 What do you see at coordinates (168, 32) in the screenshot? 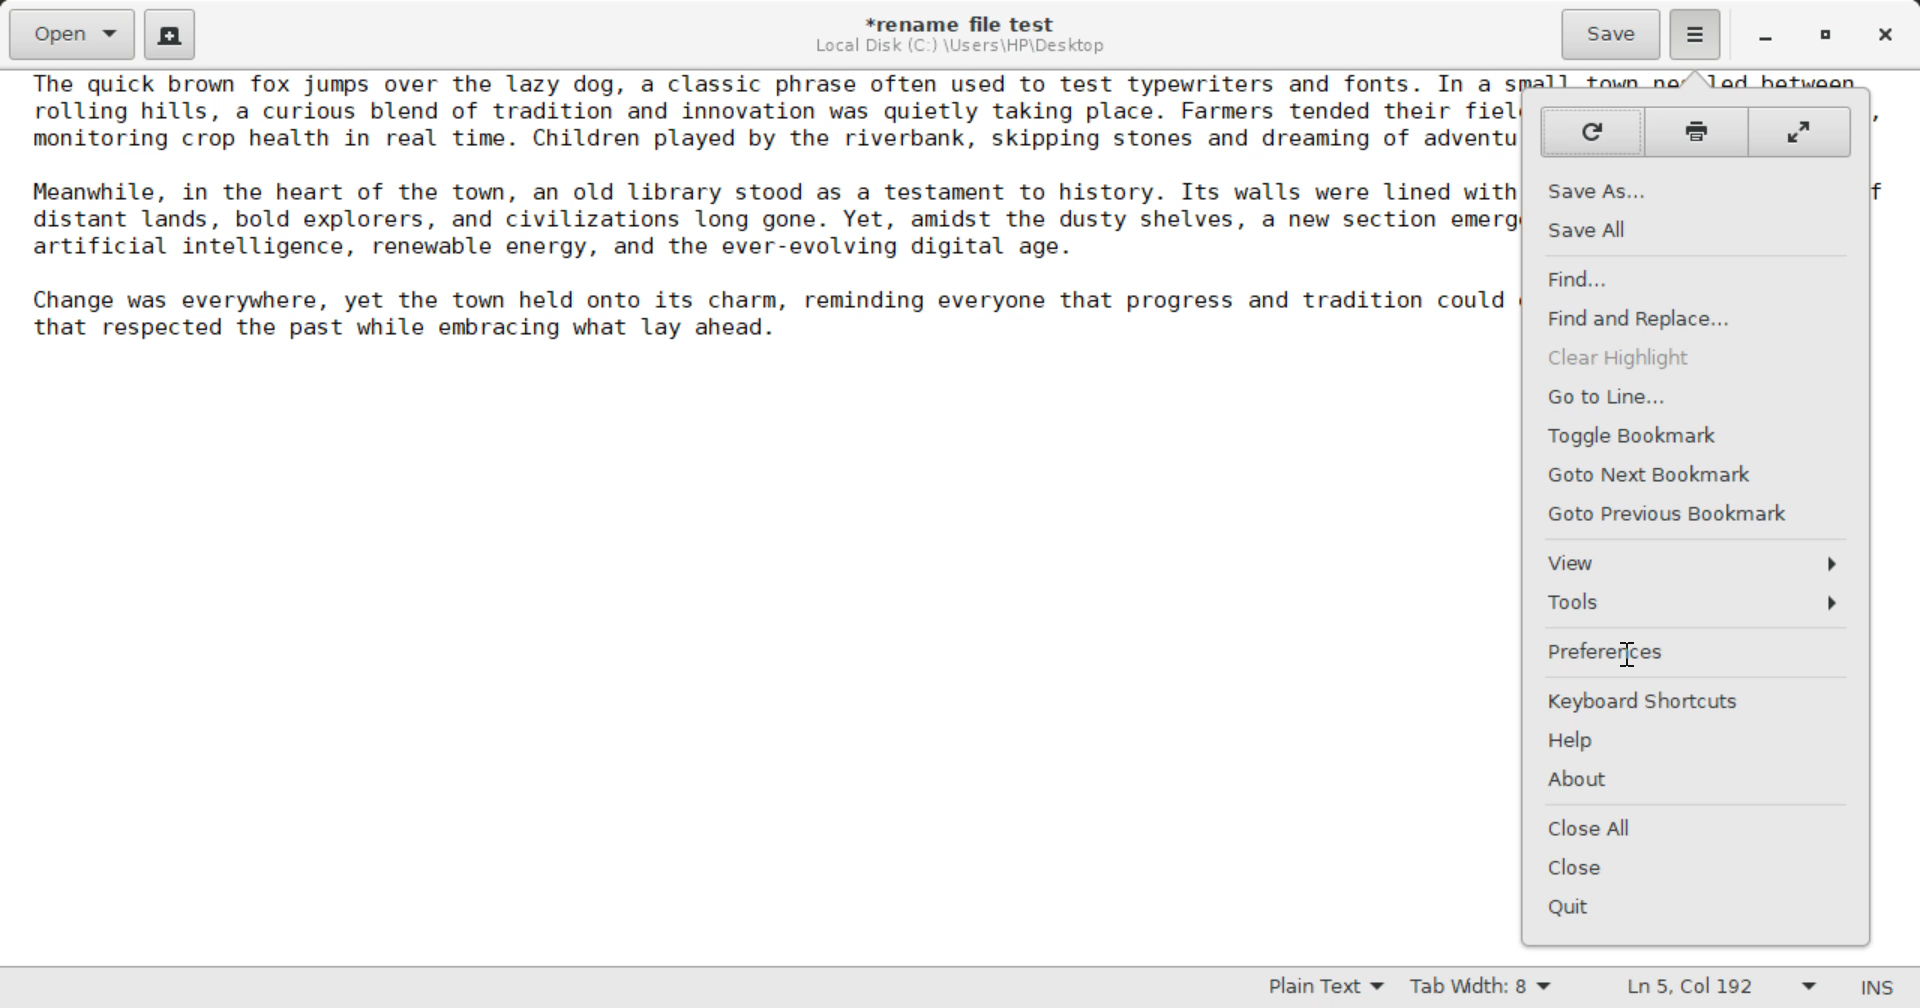
I see `Create New Document` at bounding box center [168, 32].